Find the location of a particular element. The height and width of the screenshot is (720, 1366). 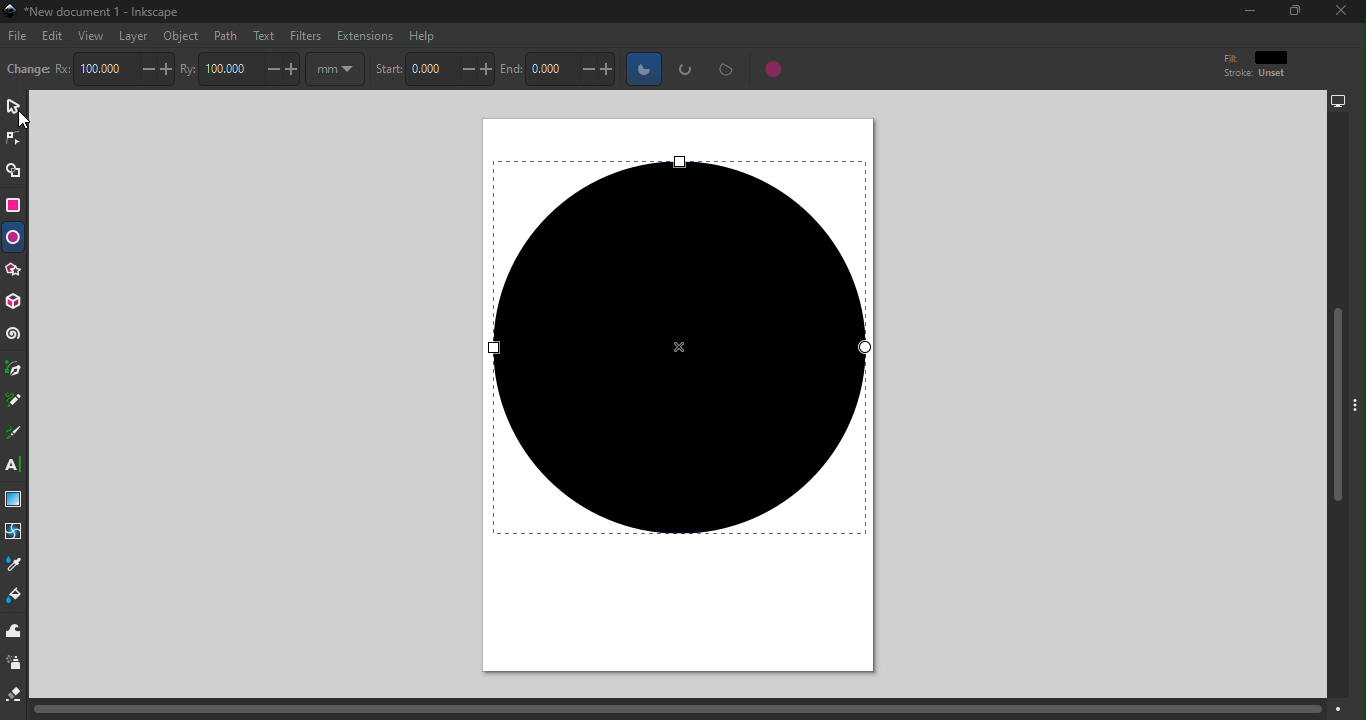

end is located at coordinates (509, 69).